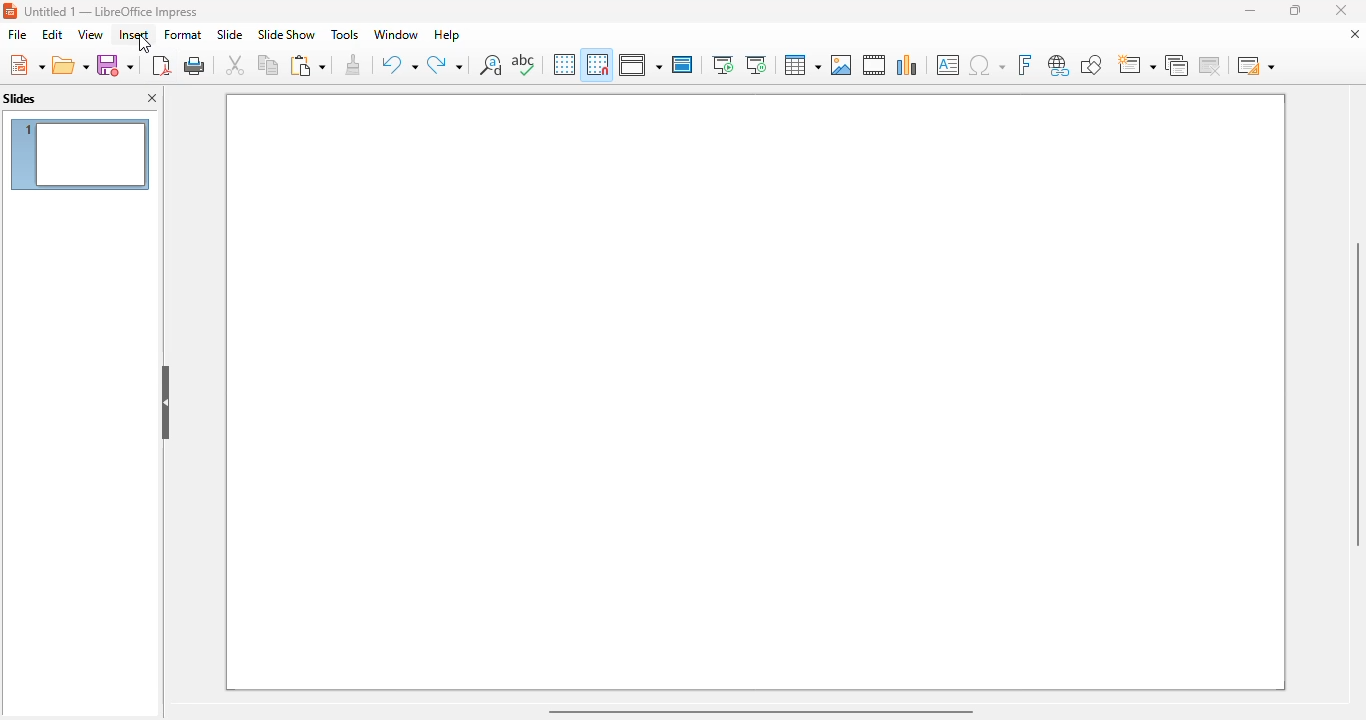 The image size is (1366, 720). I want to click on slide layout, so click(1256, 65).